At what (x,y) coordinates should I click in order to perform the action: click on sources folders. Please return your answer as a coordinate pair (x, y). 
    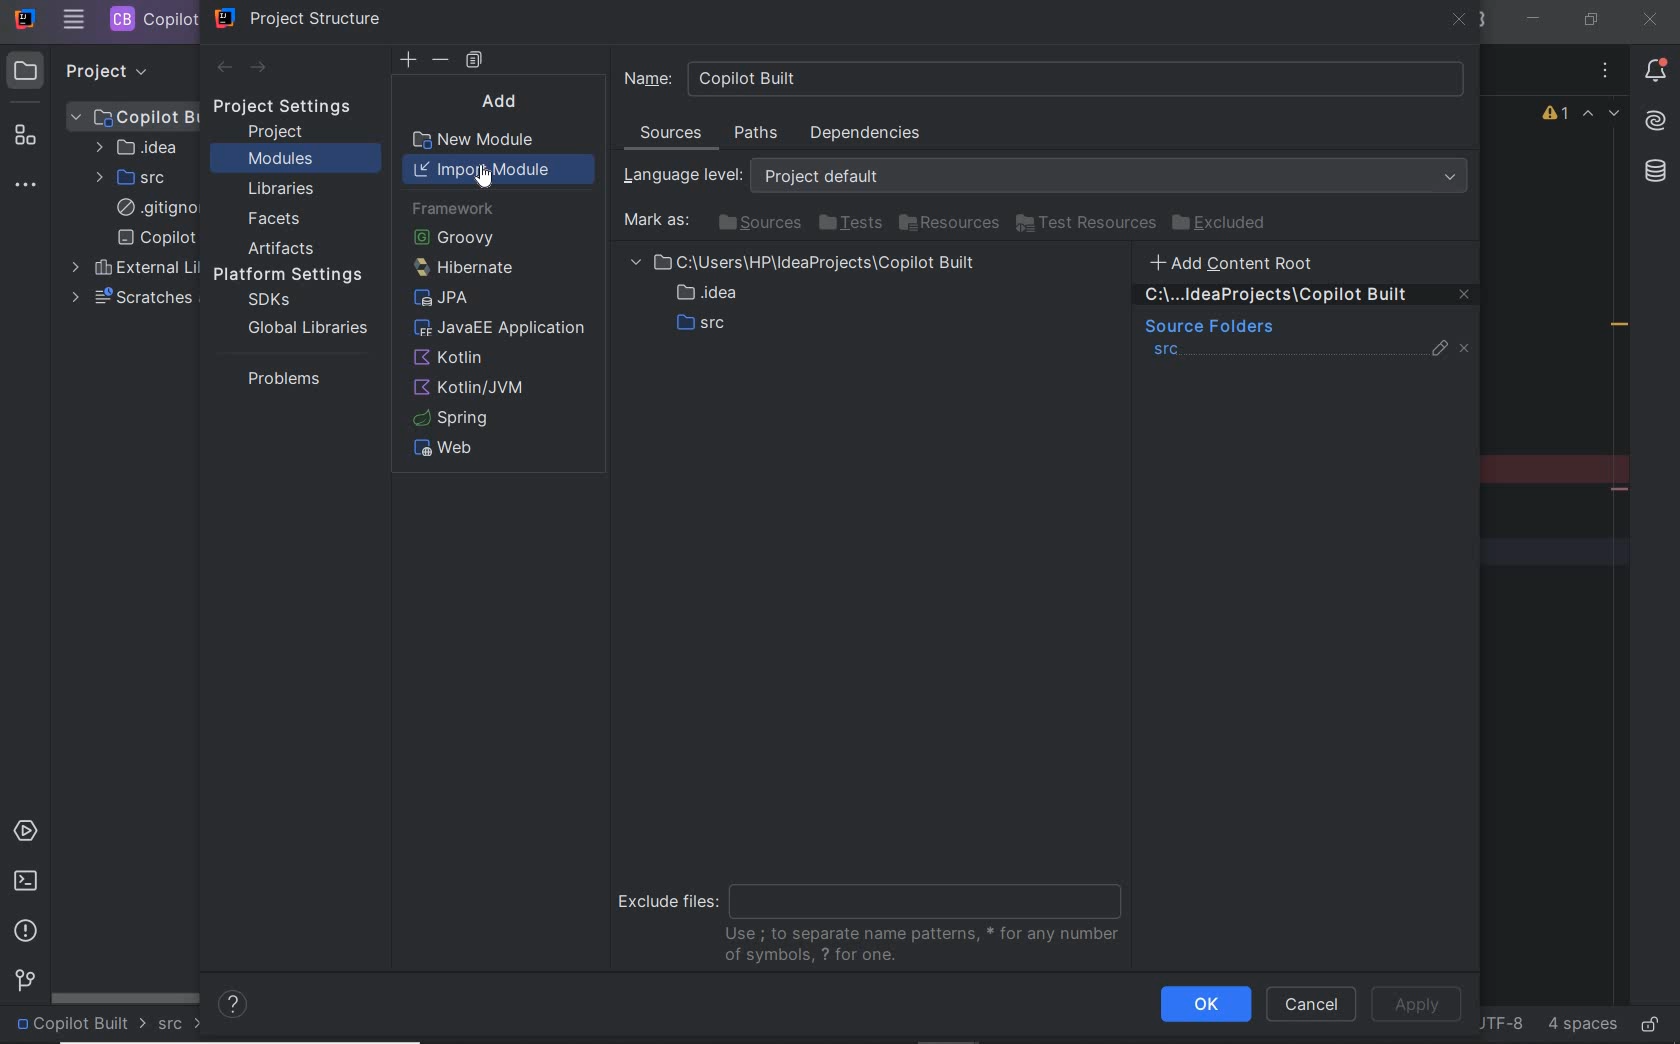
    Looking at the image, I should click on (1207, 328).